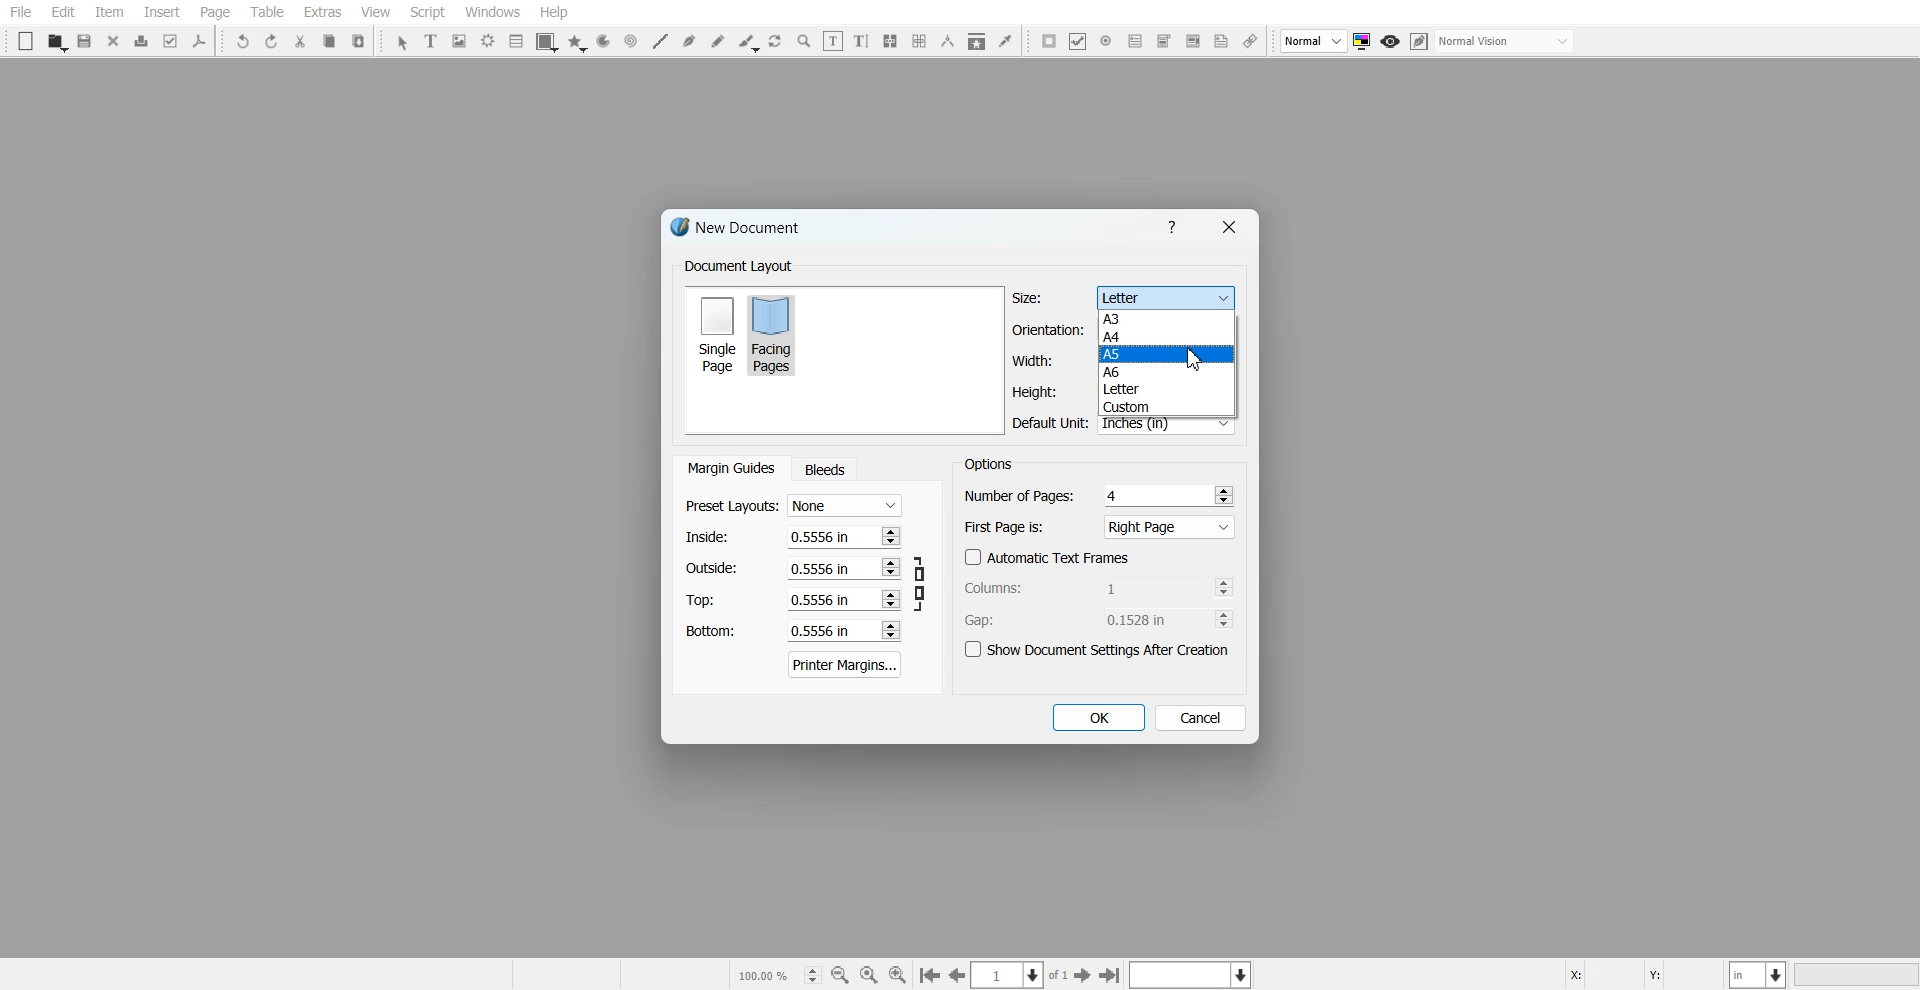 The width and height of the screenshot is (1920, 990). I want to click on Height adjuster, so click(1046, 391).